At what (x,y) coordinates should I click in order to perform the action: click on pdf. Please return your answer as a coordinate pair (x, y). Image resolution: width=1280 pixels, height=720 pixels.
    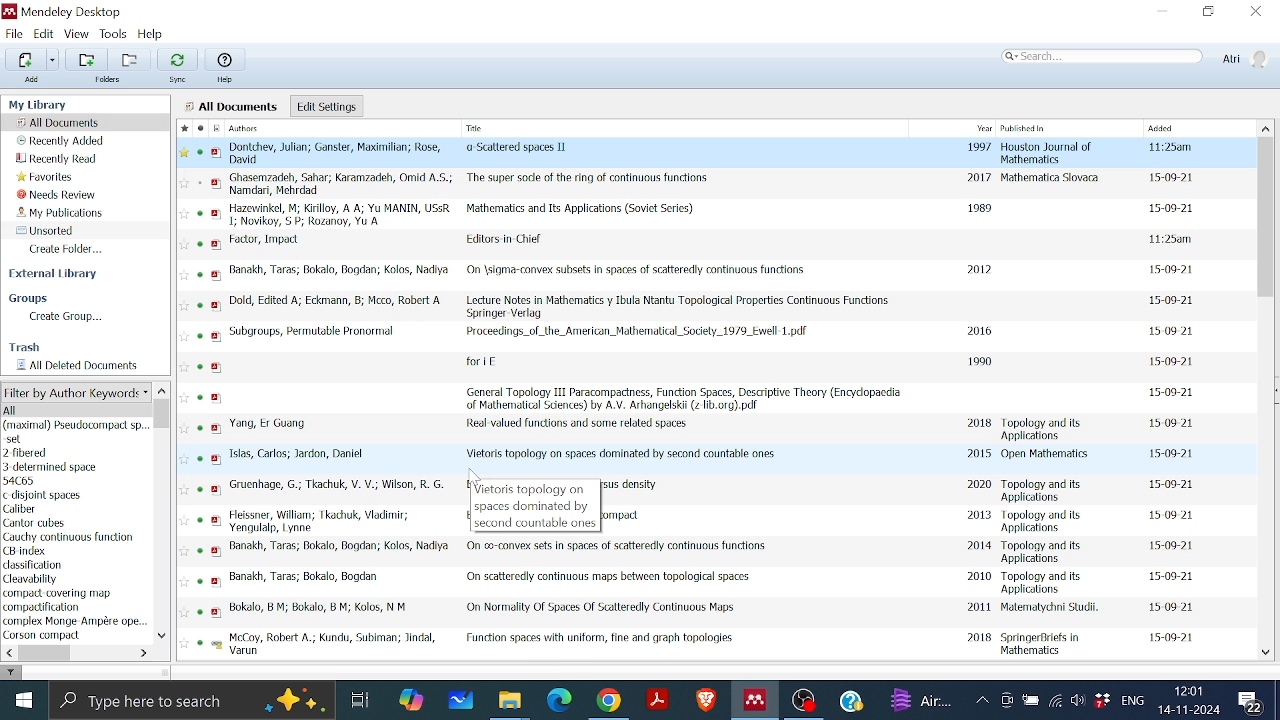
    Looking at the image, I should click on (216, 610).